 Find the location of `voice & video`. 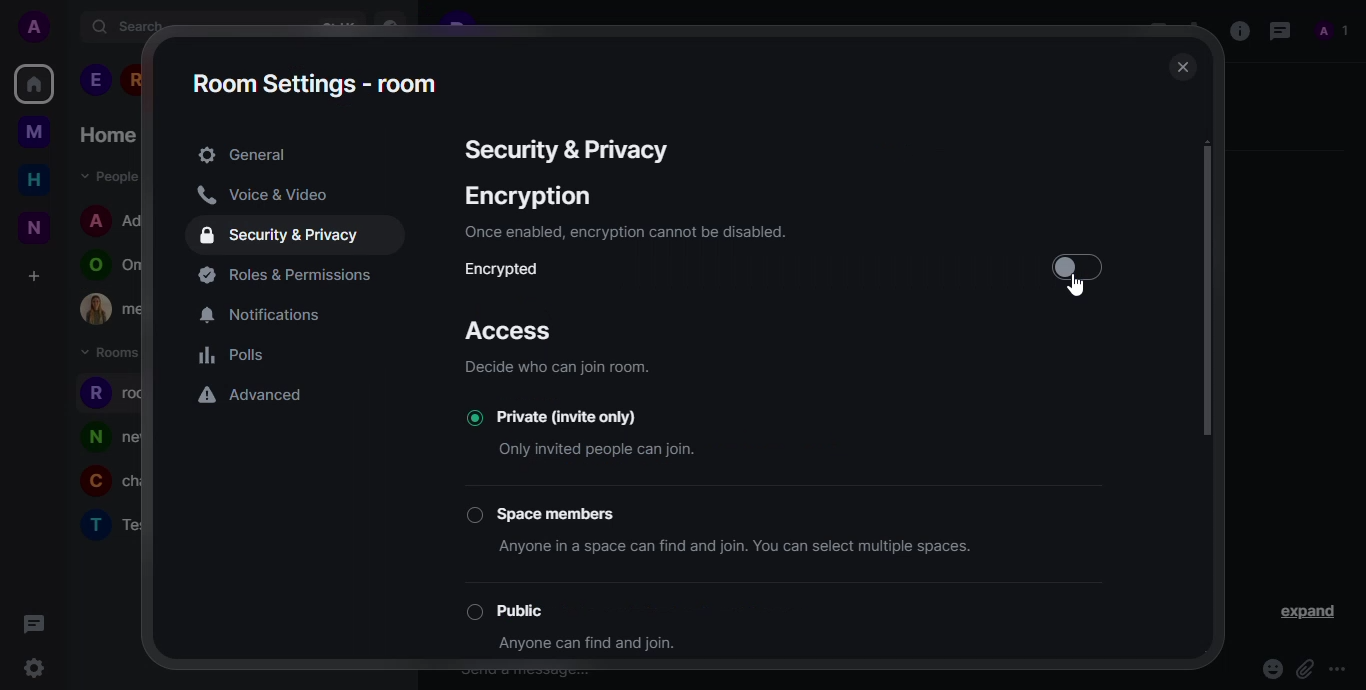

voice & video is located at coordinates (262, 195).